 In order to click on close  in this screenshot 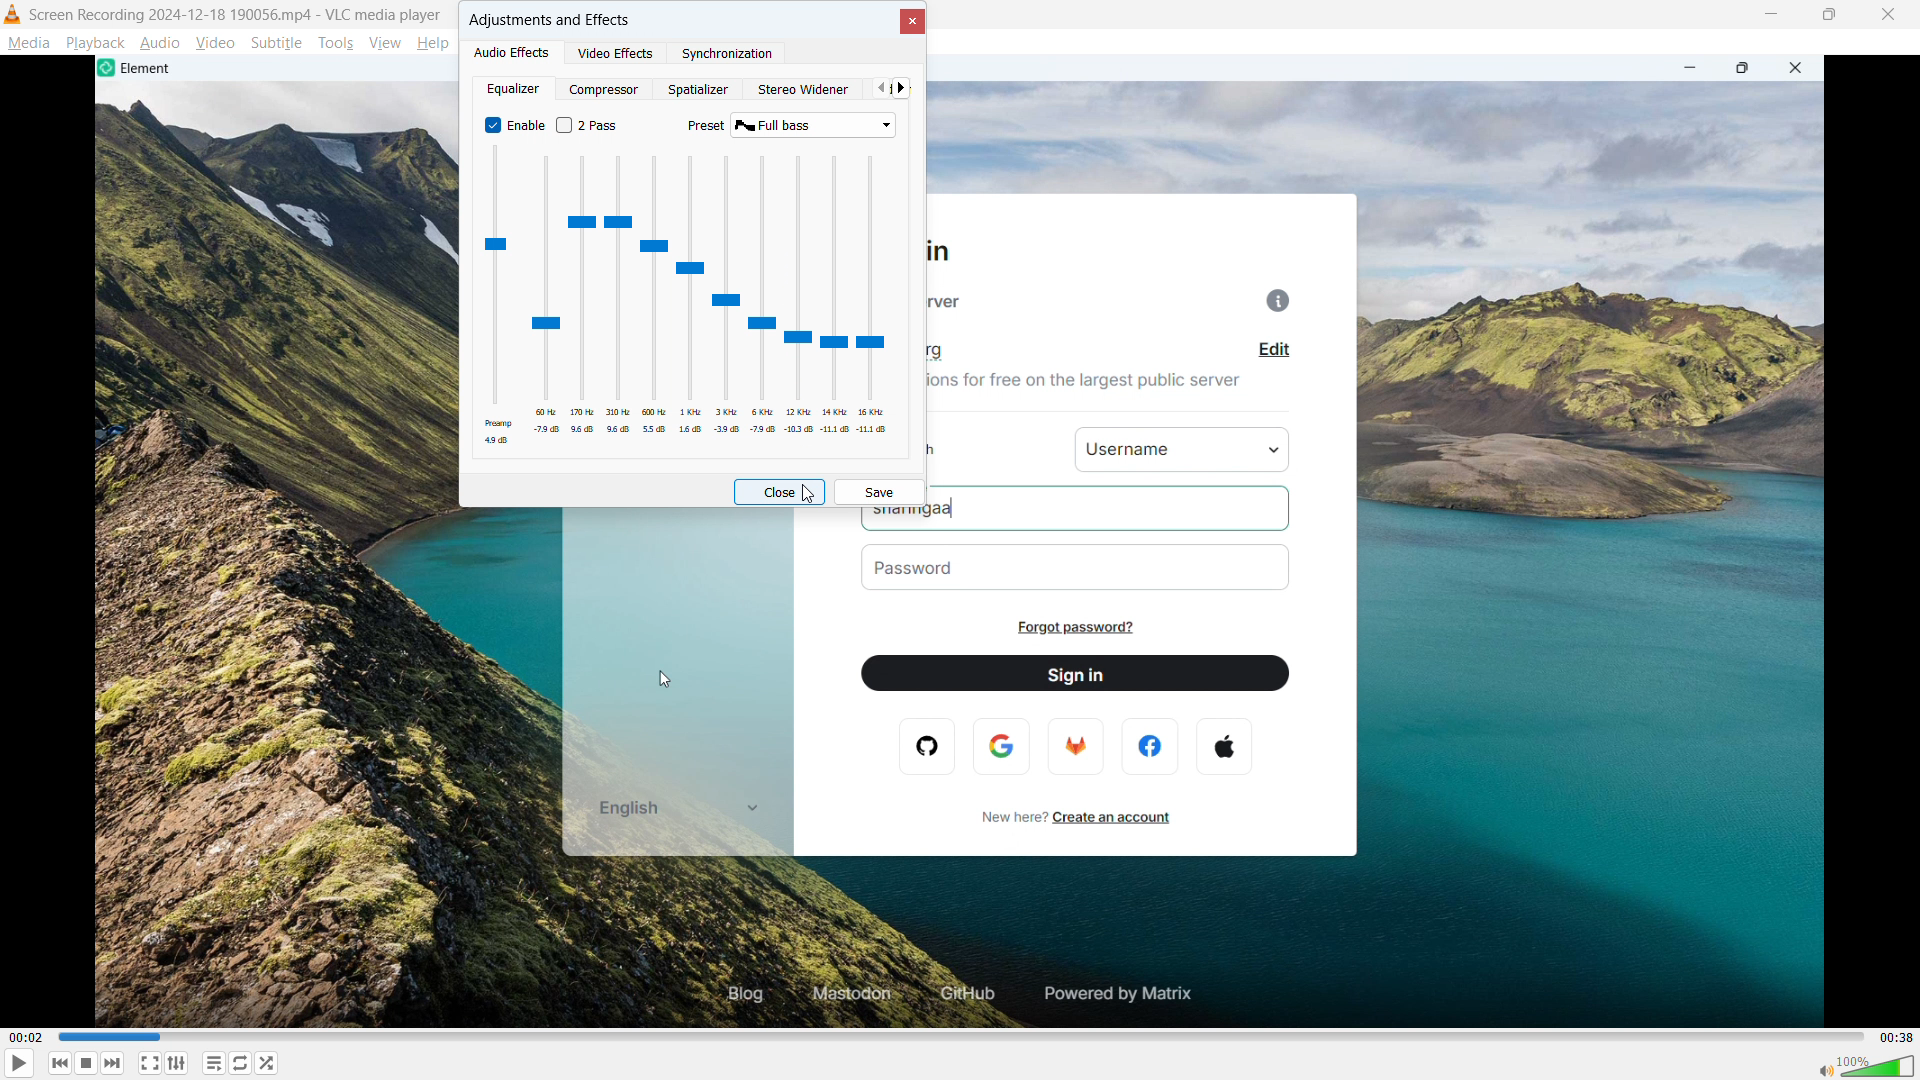, I will do `click(1889, 15)`.